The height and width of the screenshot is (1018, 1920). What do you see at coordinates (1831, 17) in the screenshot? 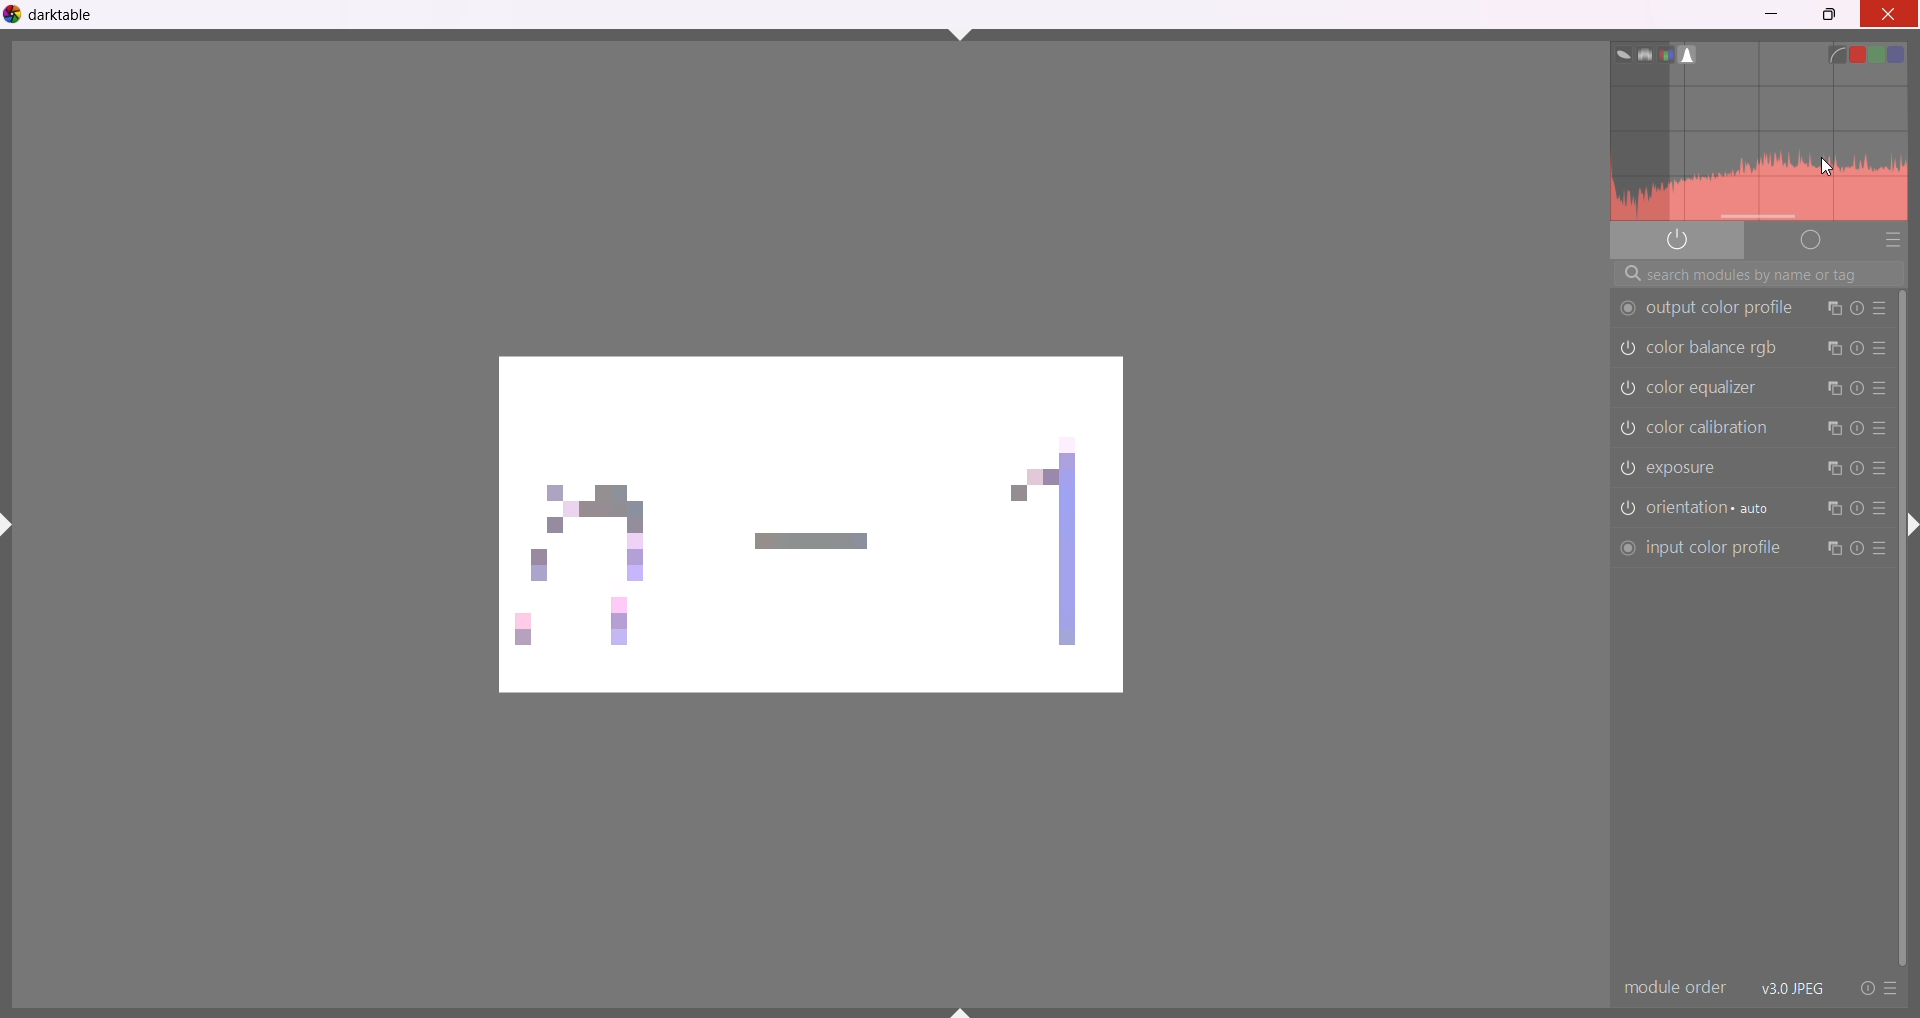
I see `maximize` at bounding box center [1831, 17].